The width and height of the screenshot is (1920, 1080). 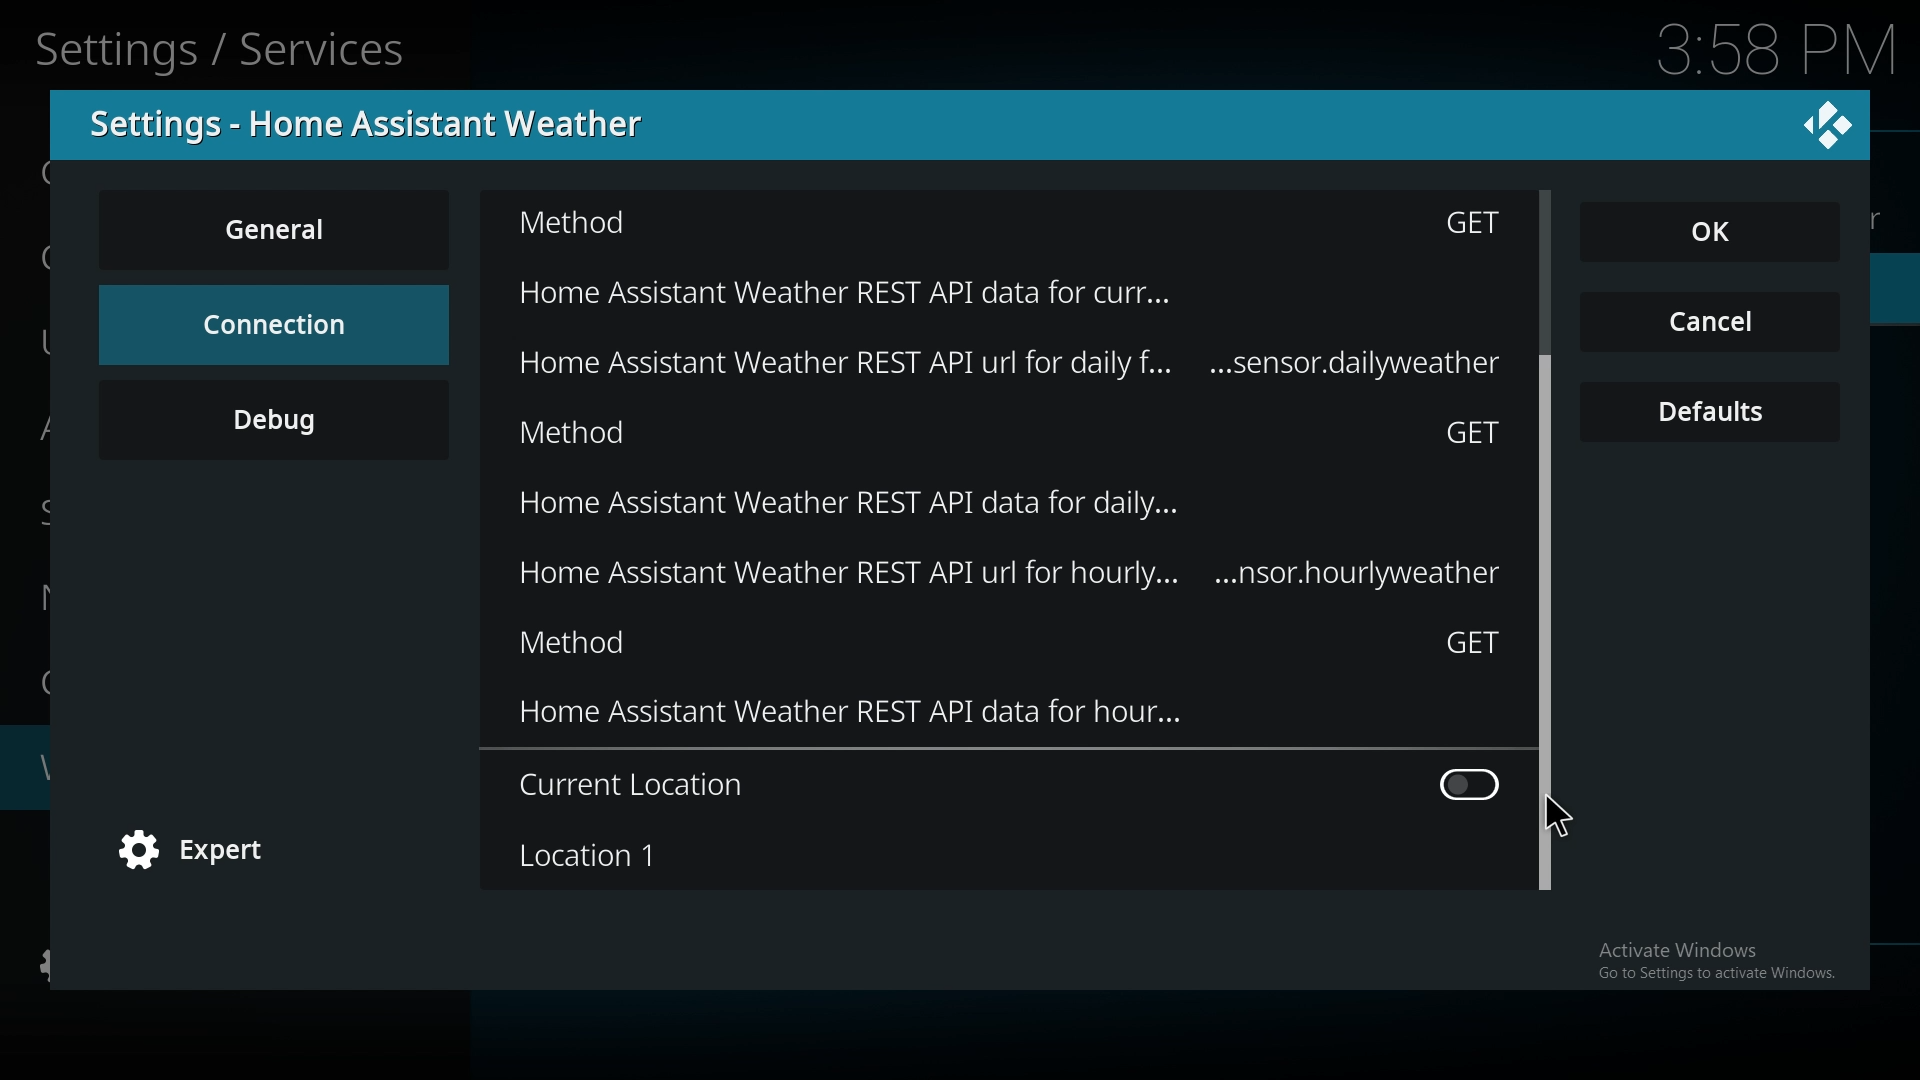 I want to click on general, so click(x=278, y=229).